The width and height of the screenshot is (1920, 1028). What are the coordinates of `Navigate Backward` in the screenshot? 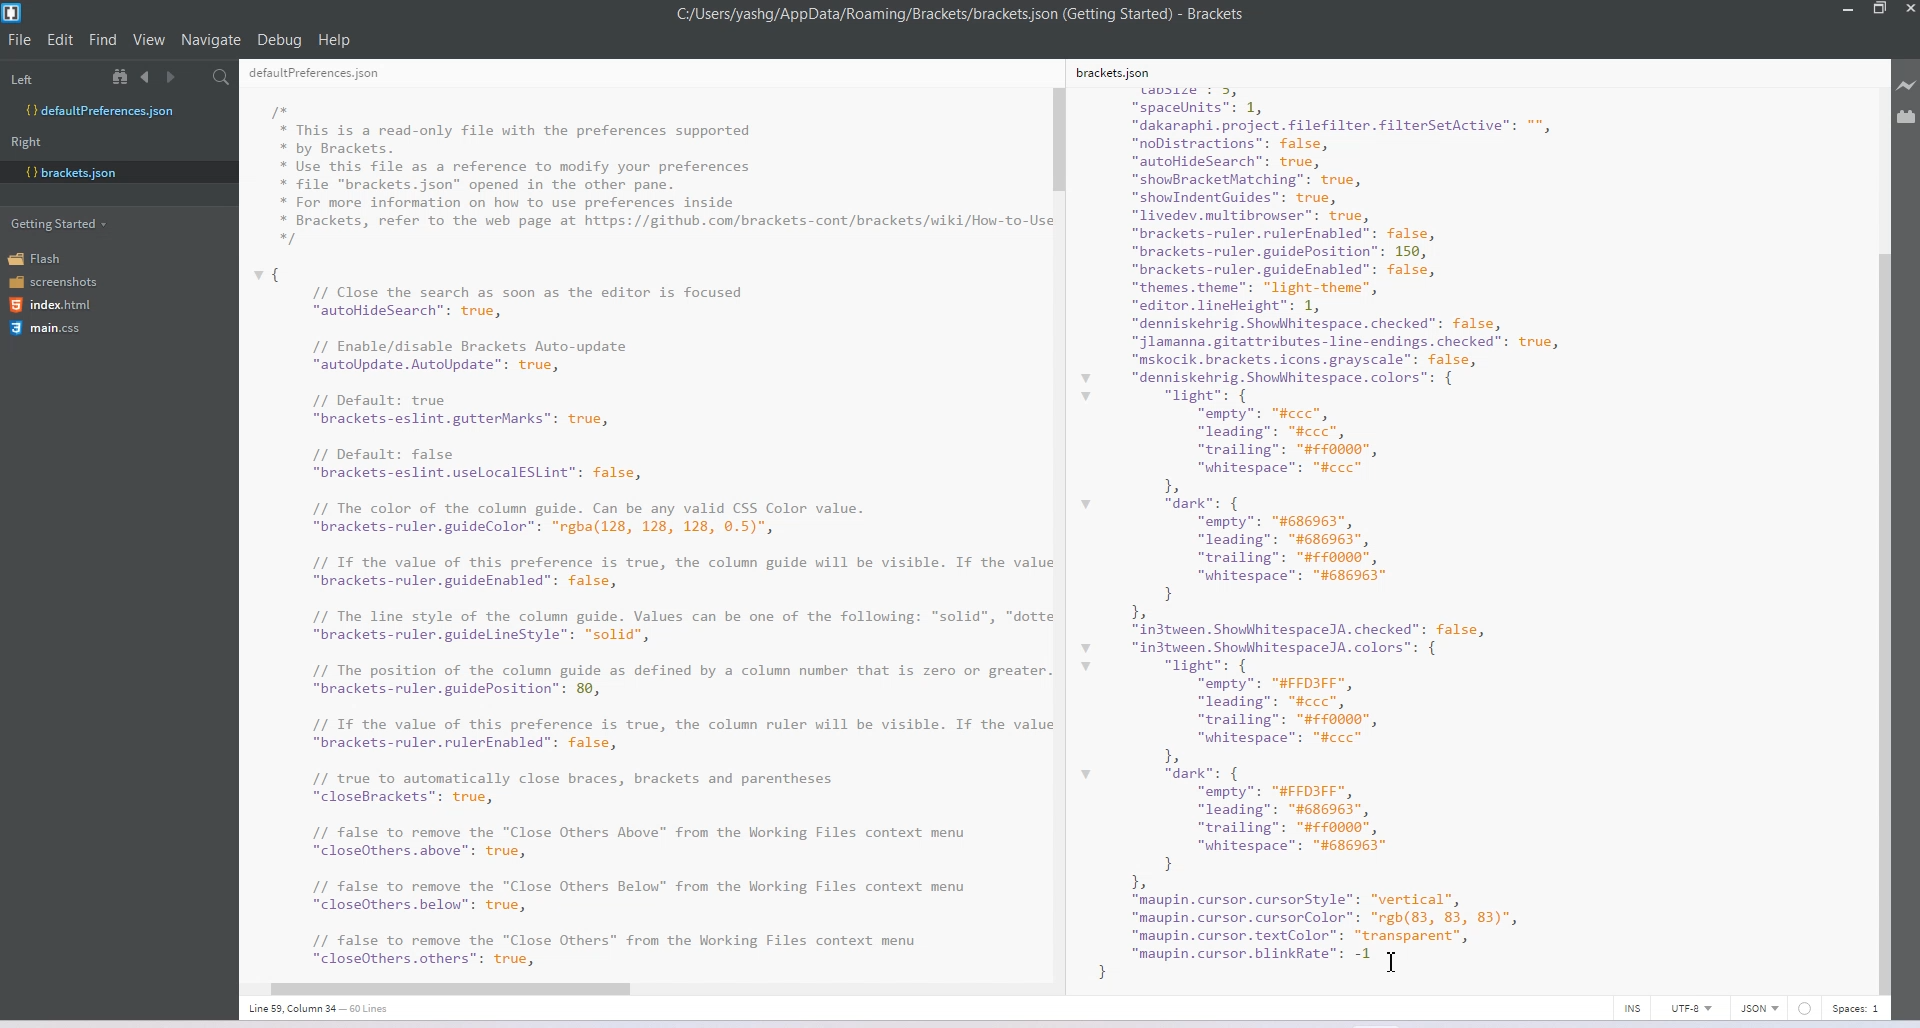 It's located at (148, 76).